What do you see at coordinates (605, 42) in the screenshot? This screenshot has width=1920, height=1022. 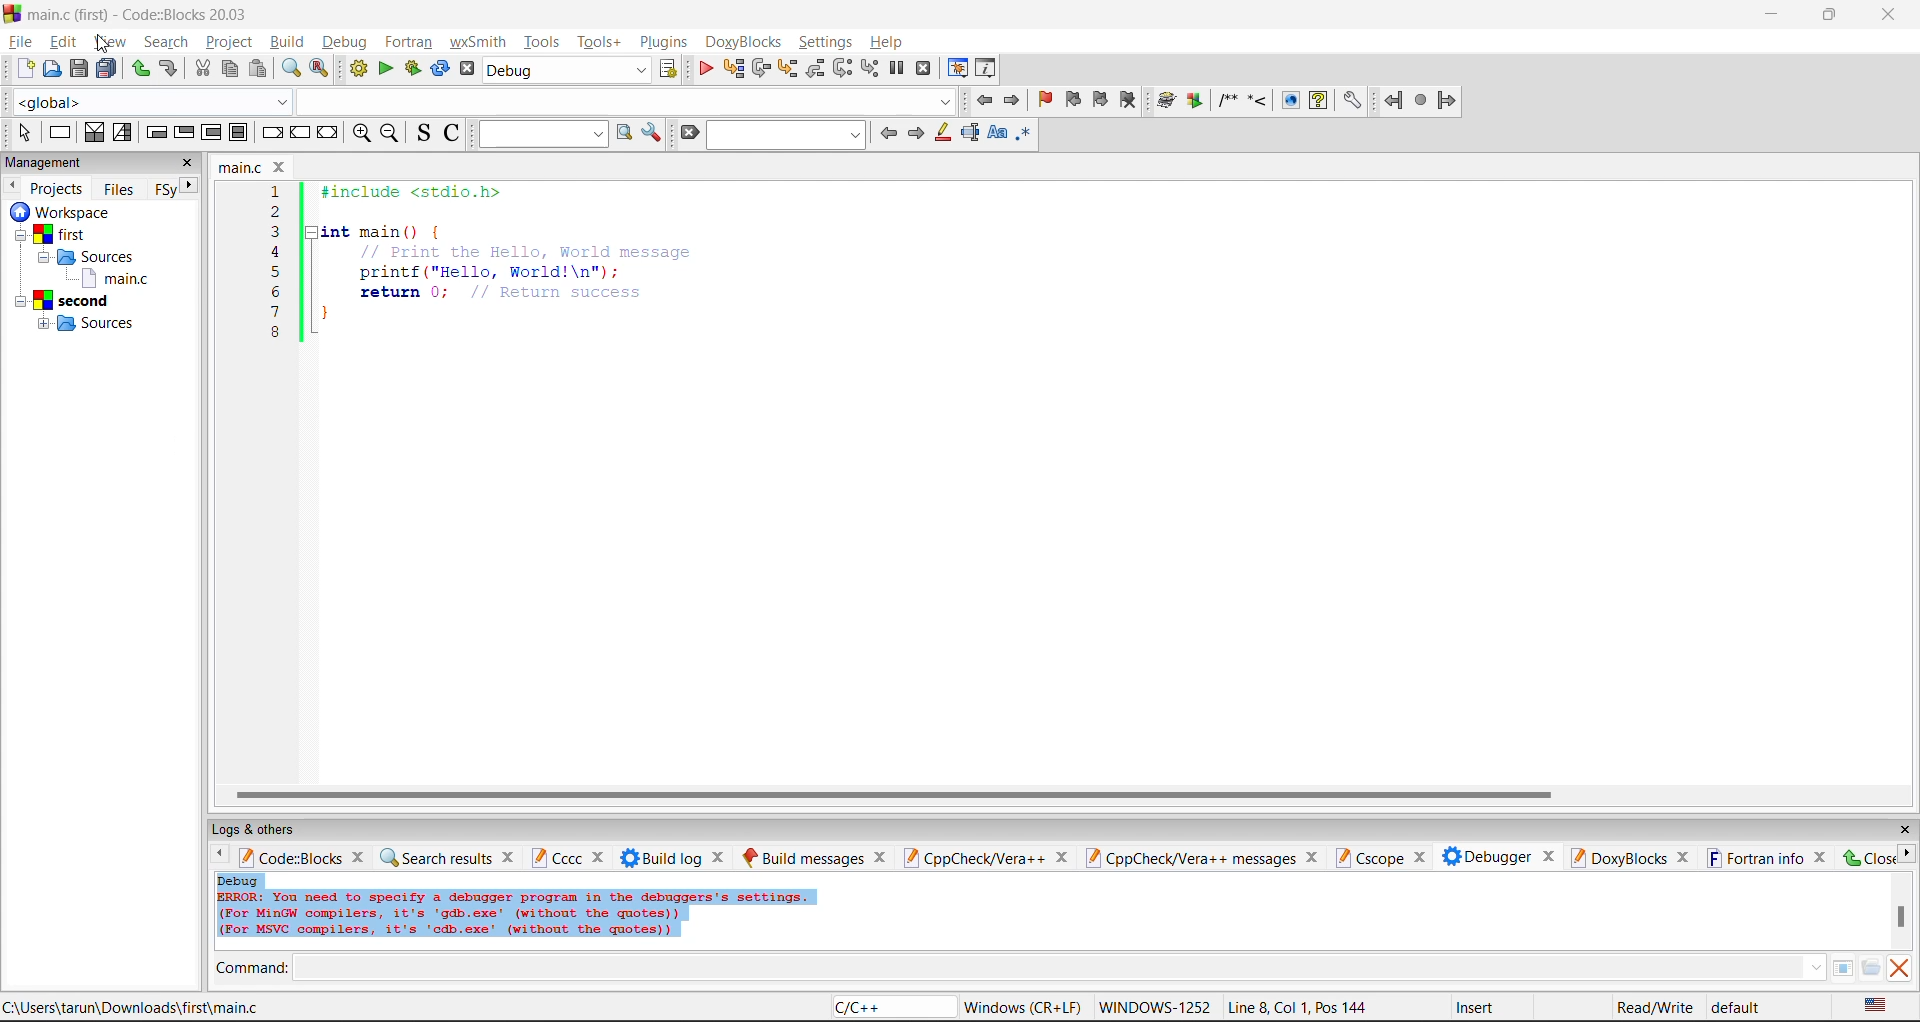 I see `tools+` at bounding box center [605, 42].